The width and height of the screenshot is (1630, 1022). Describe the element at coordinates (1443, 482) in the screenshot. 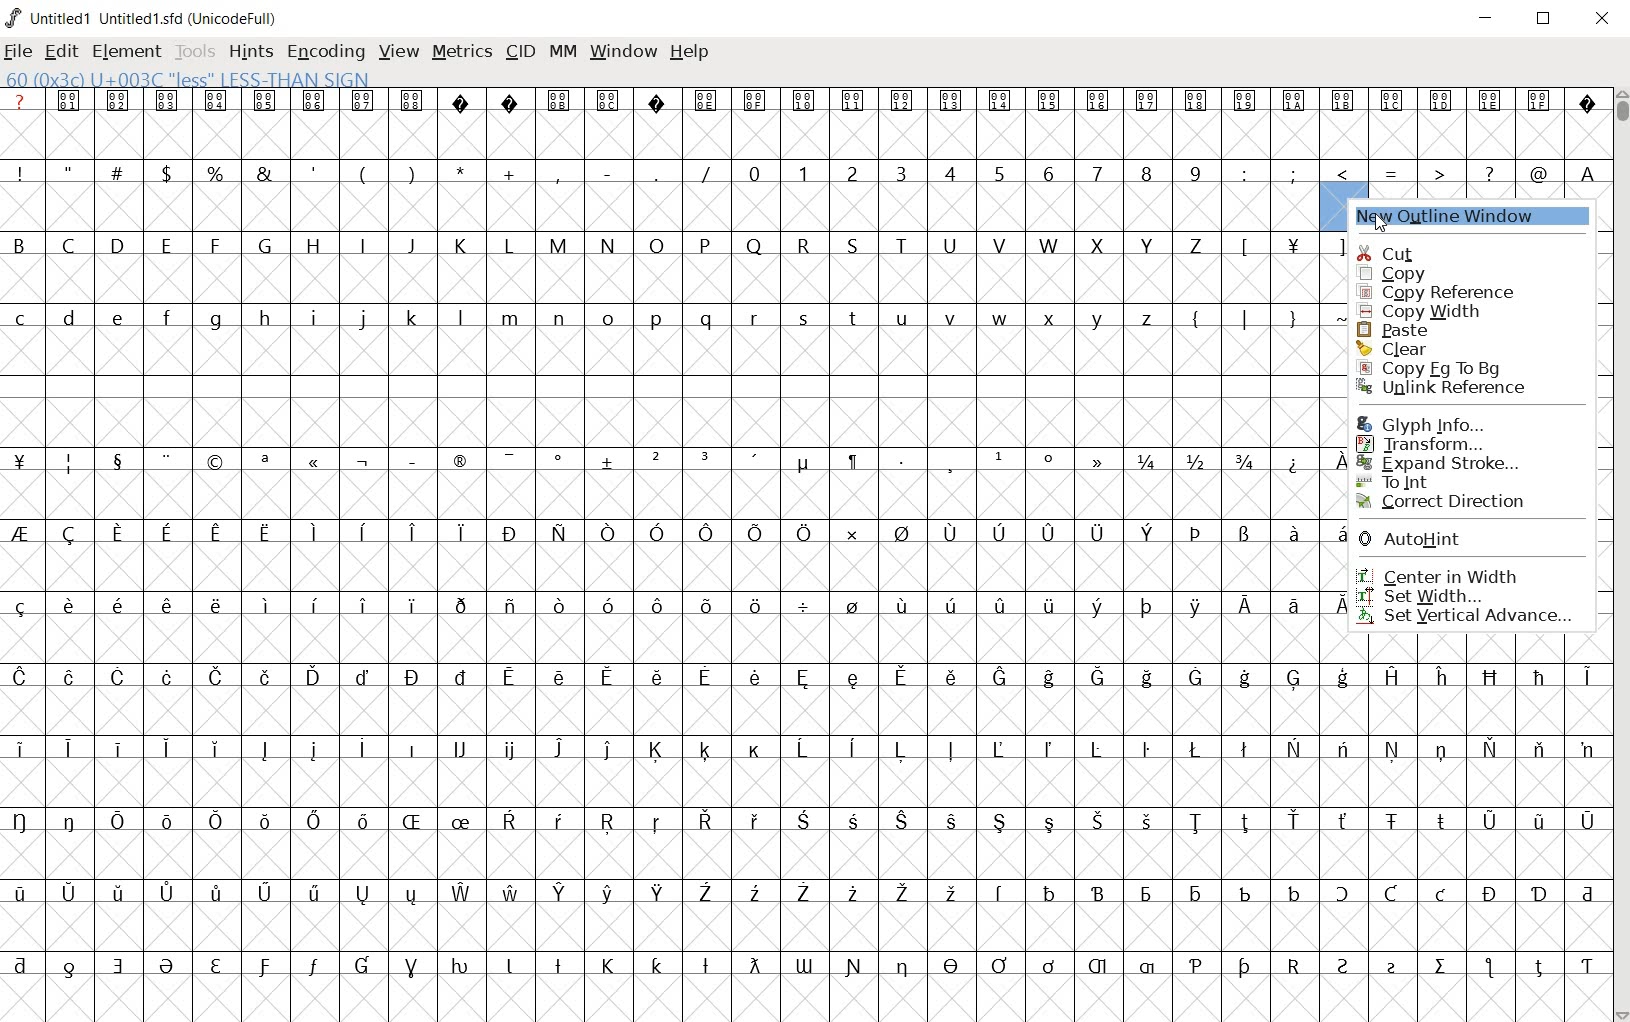

I see `To Int` at that location.